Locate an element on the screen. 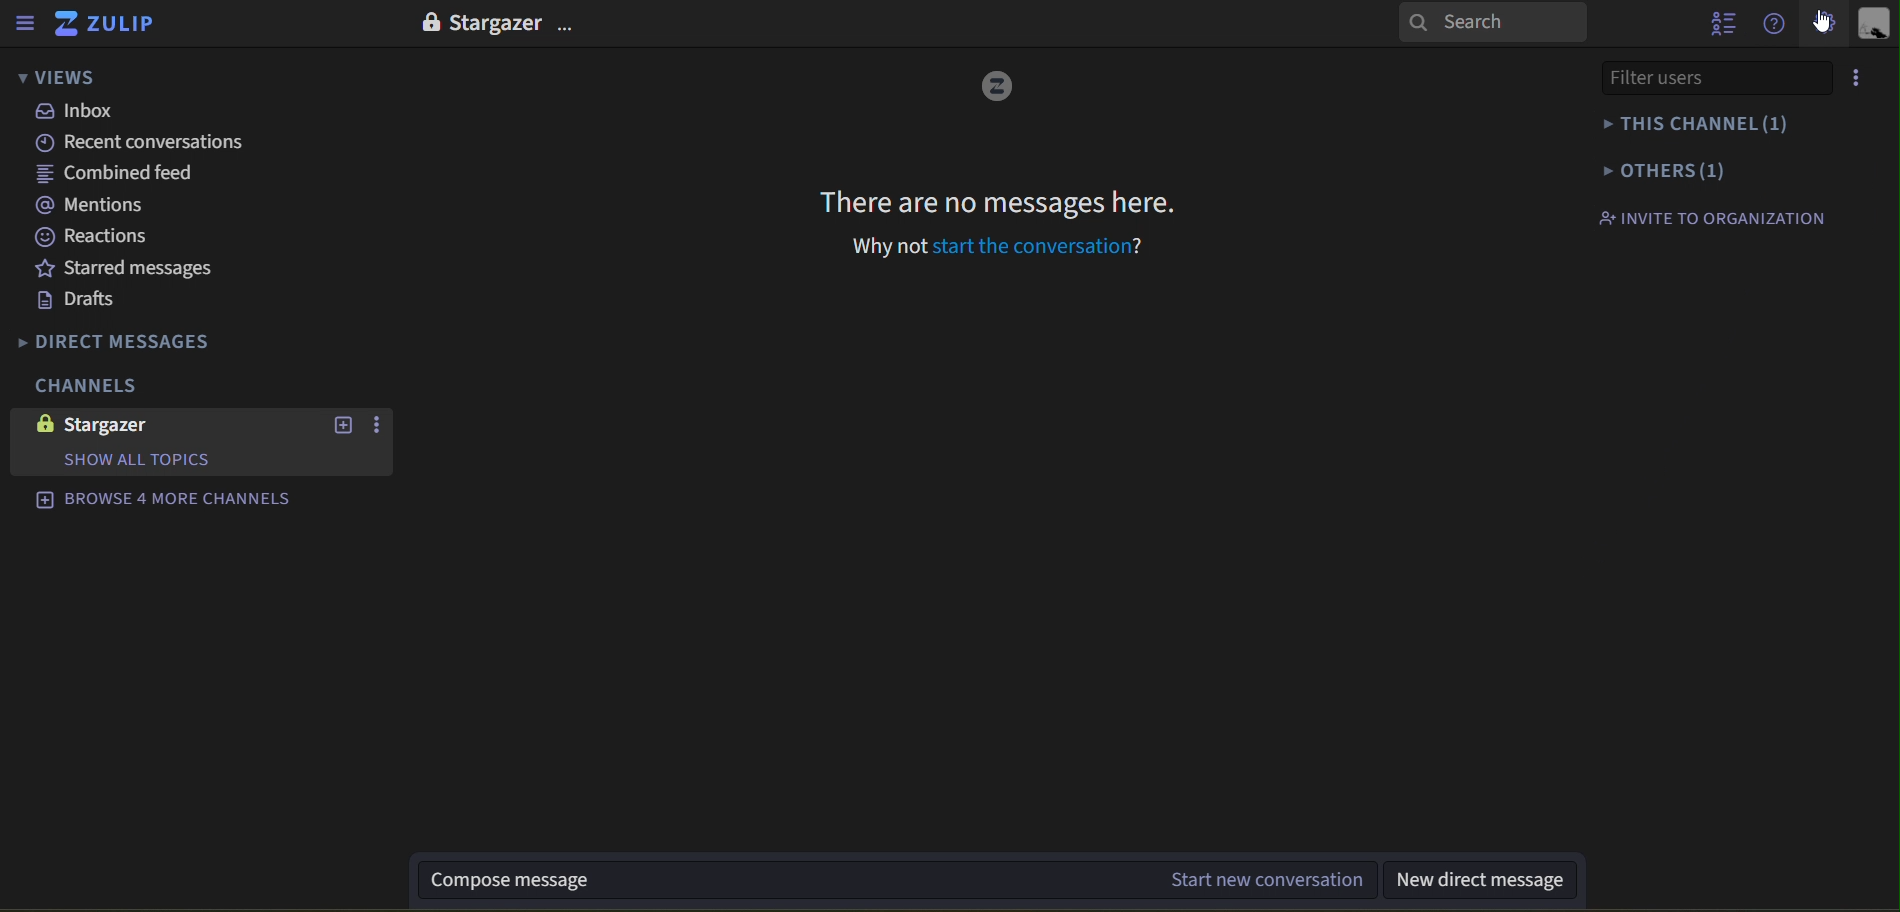  mentions is located at coordinates (89, 207).